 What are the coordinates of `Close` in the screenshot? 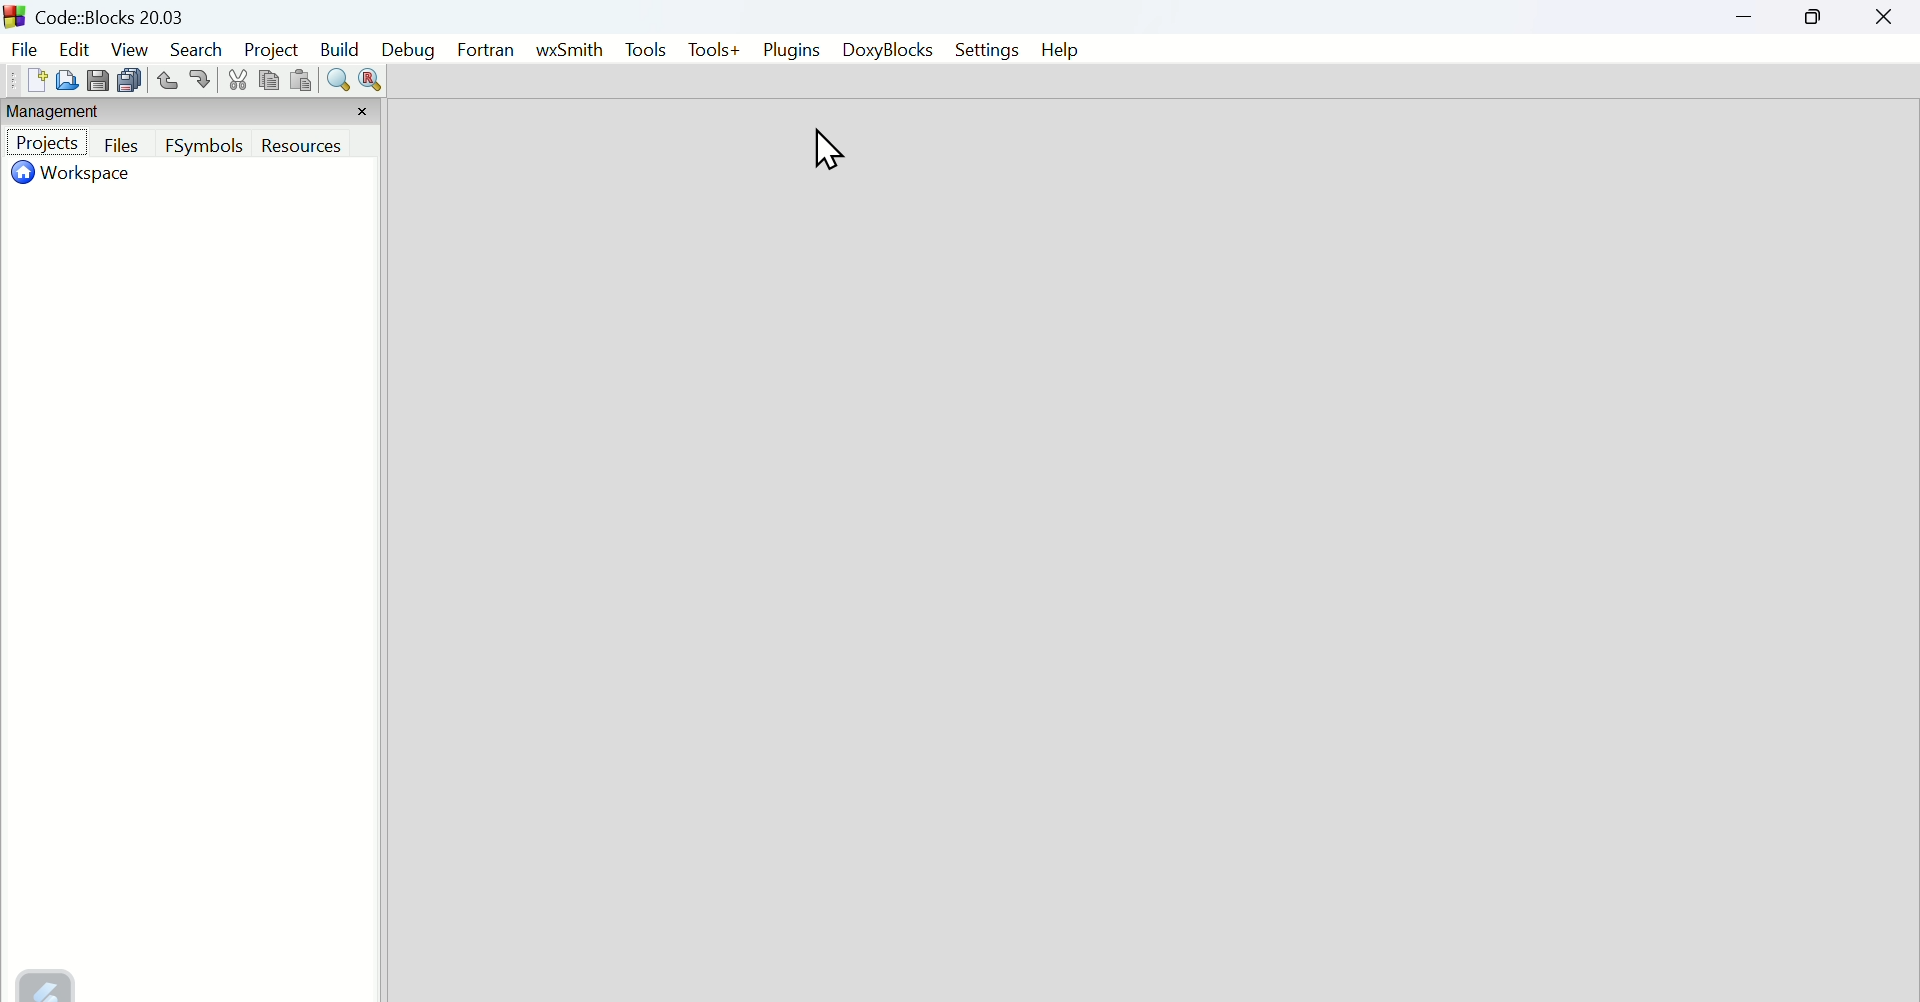 It's located at (362, 112).